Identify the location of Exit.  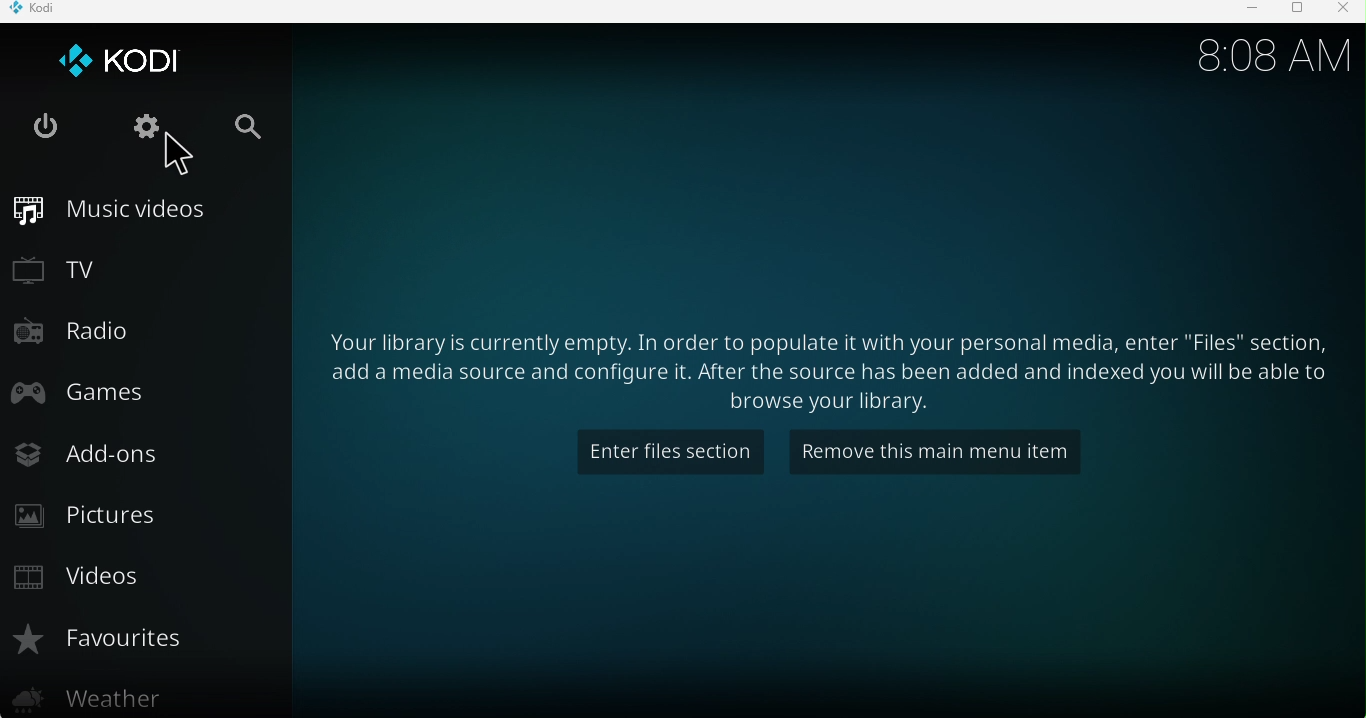
(51, 133).